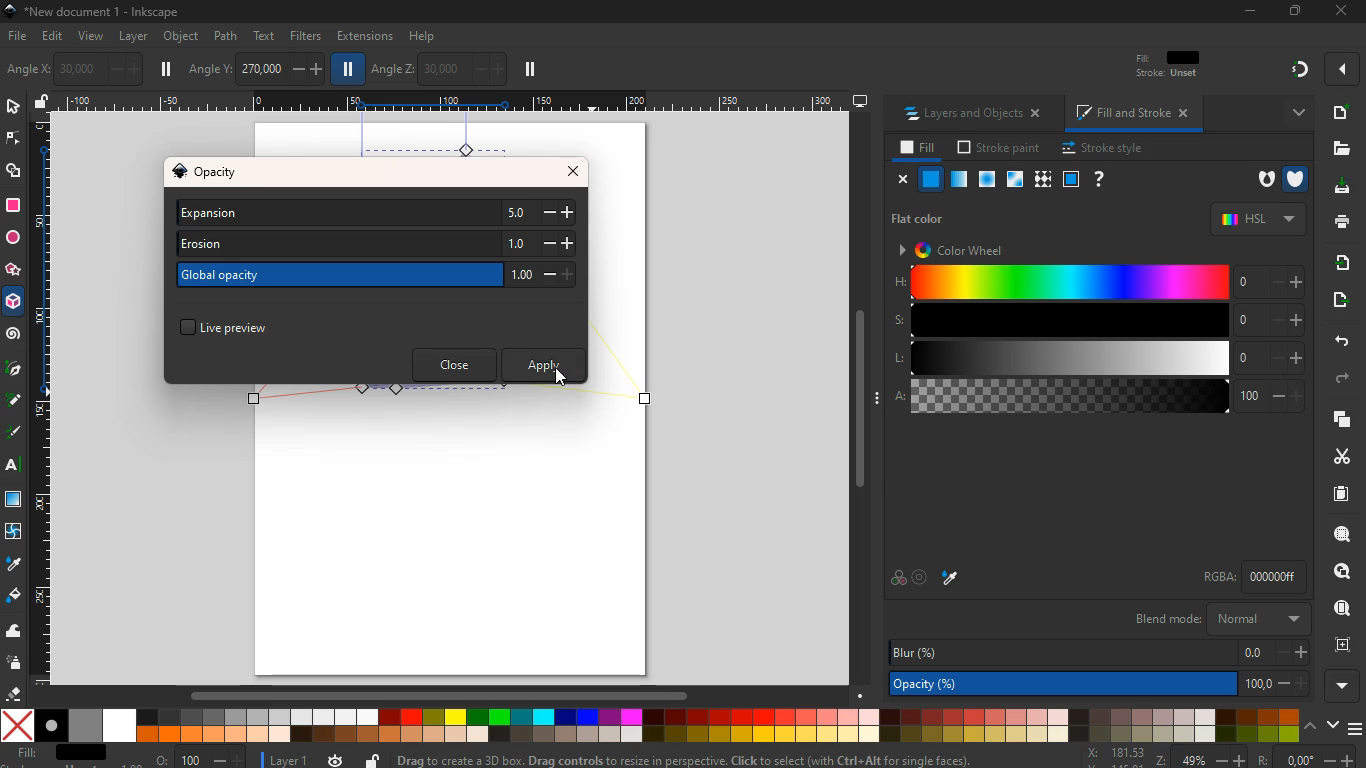 The height and width of the screenshot is (768, 1366). Describe the element at coordinates (1043, 179) in the screenshot. I see `texture` at that location.